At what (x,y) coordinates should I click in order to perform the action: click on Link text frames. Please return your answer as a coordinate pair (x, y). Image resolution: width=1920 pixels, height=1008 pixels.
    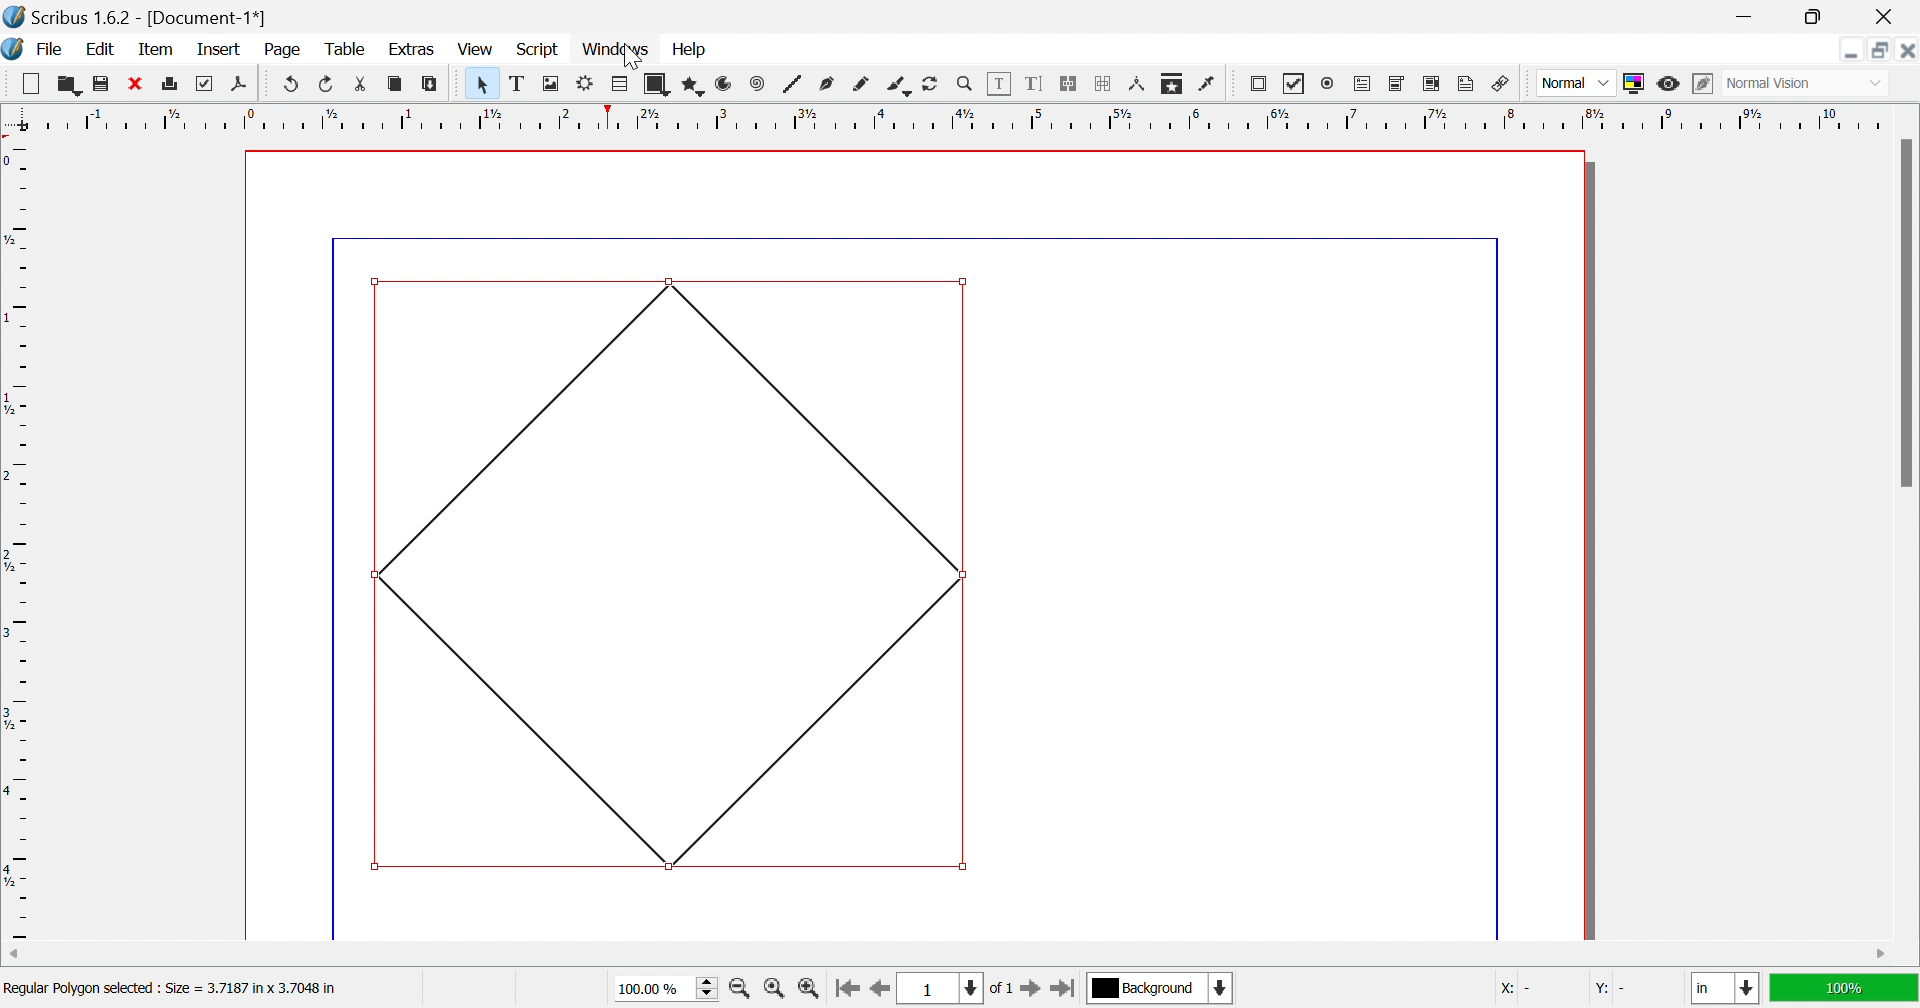
    Looking at the image, I should click on (1067, 84).